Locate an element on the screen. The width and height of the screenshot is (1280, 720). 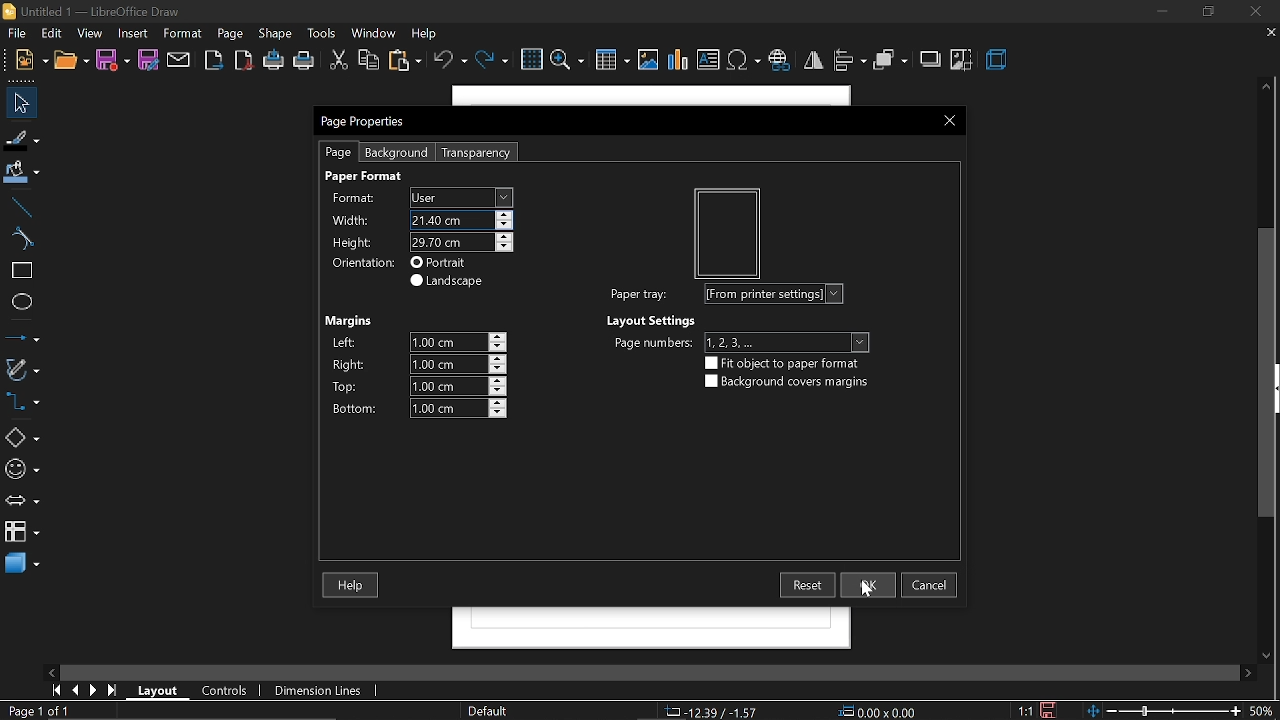
grid is located at coordinates (530, 60).